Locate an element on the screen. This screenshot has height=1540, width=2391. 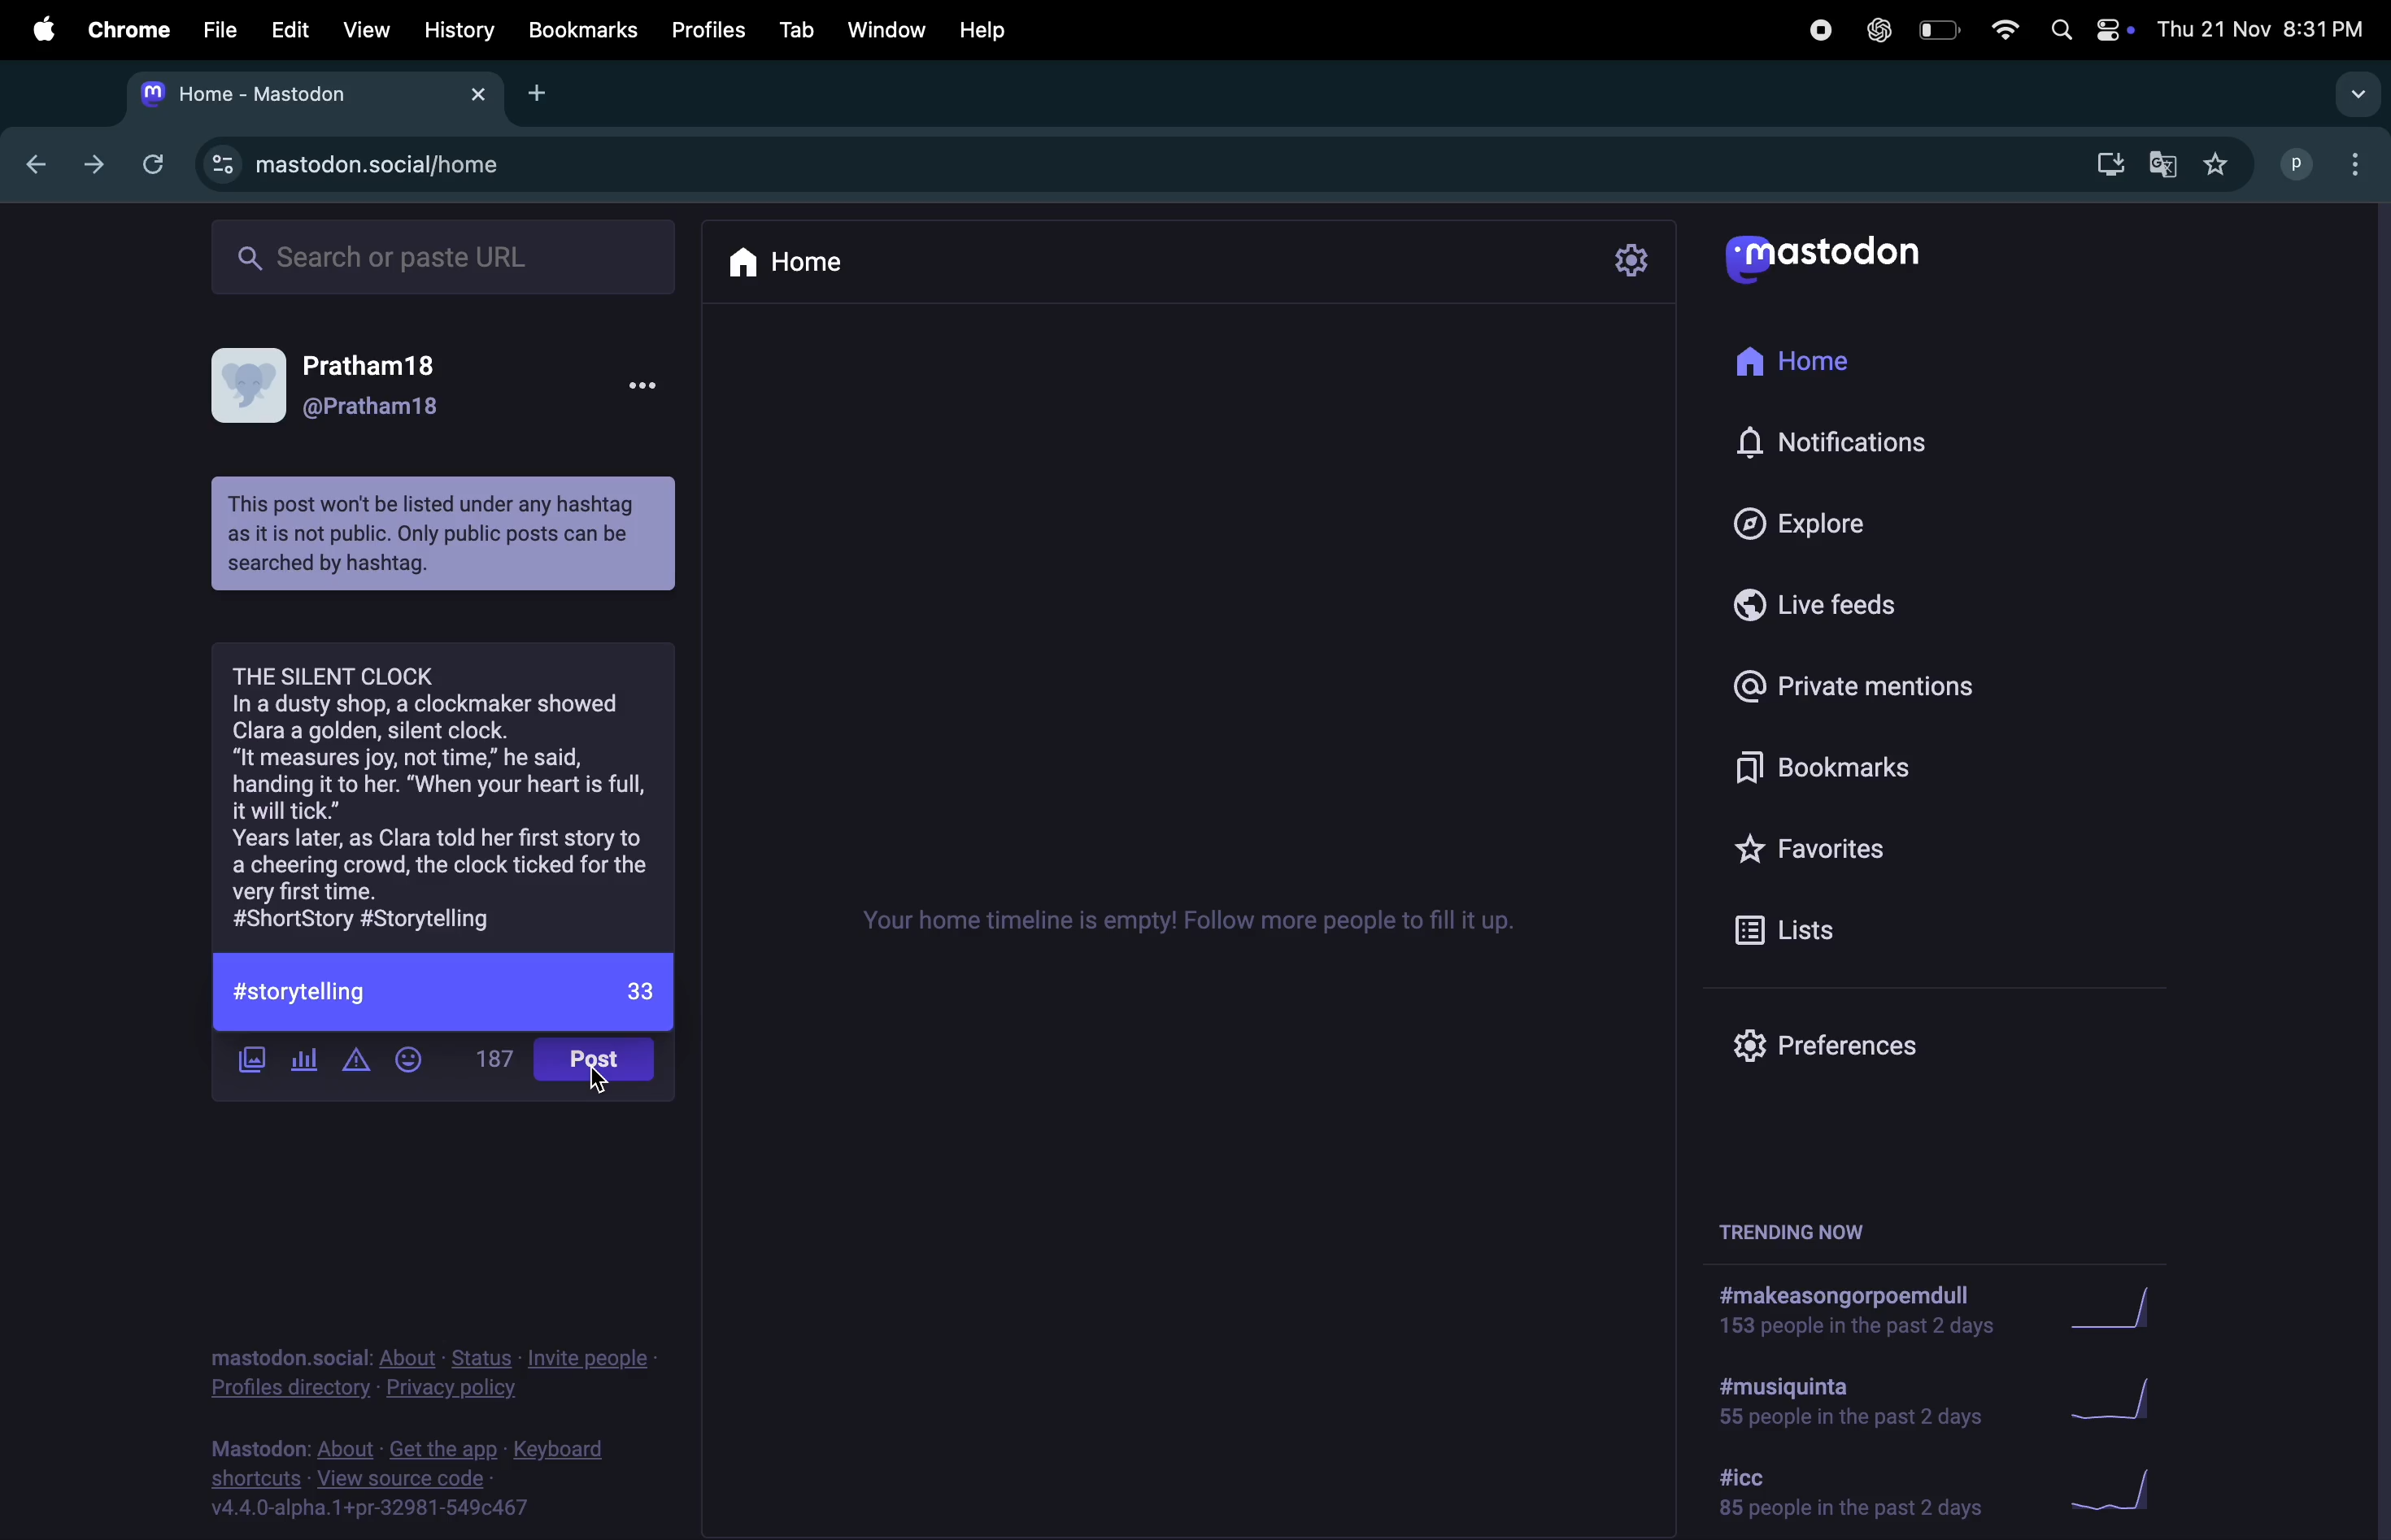
tab is located at coordinates (797, 30).